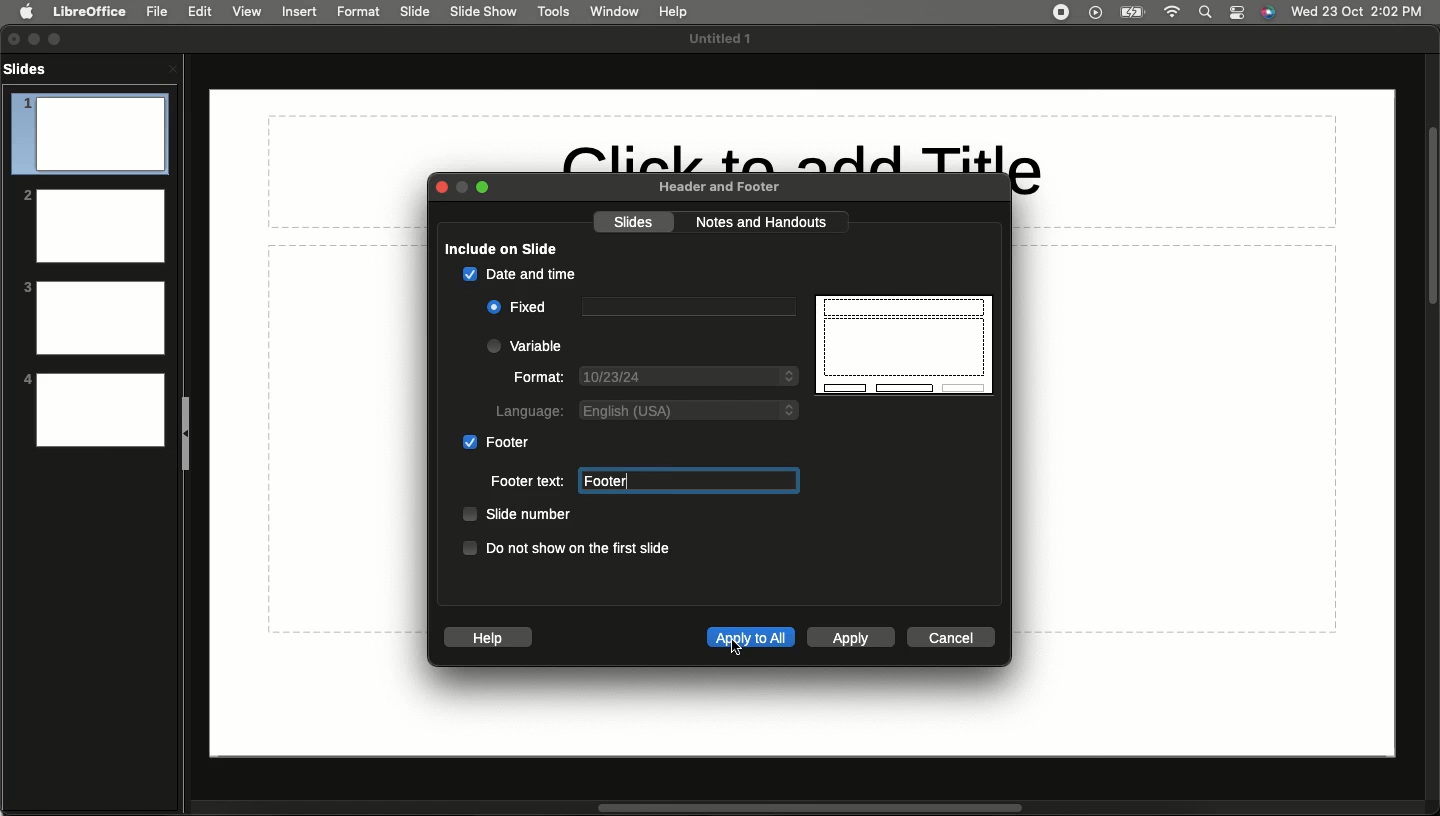  Describe the element at coordinates (519, 308) in the screenshot. I see `Fixed` at that location.